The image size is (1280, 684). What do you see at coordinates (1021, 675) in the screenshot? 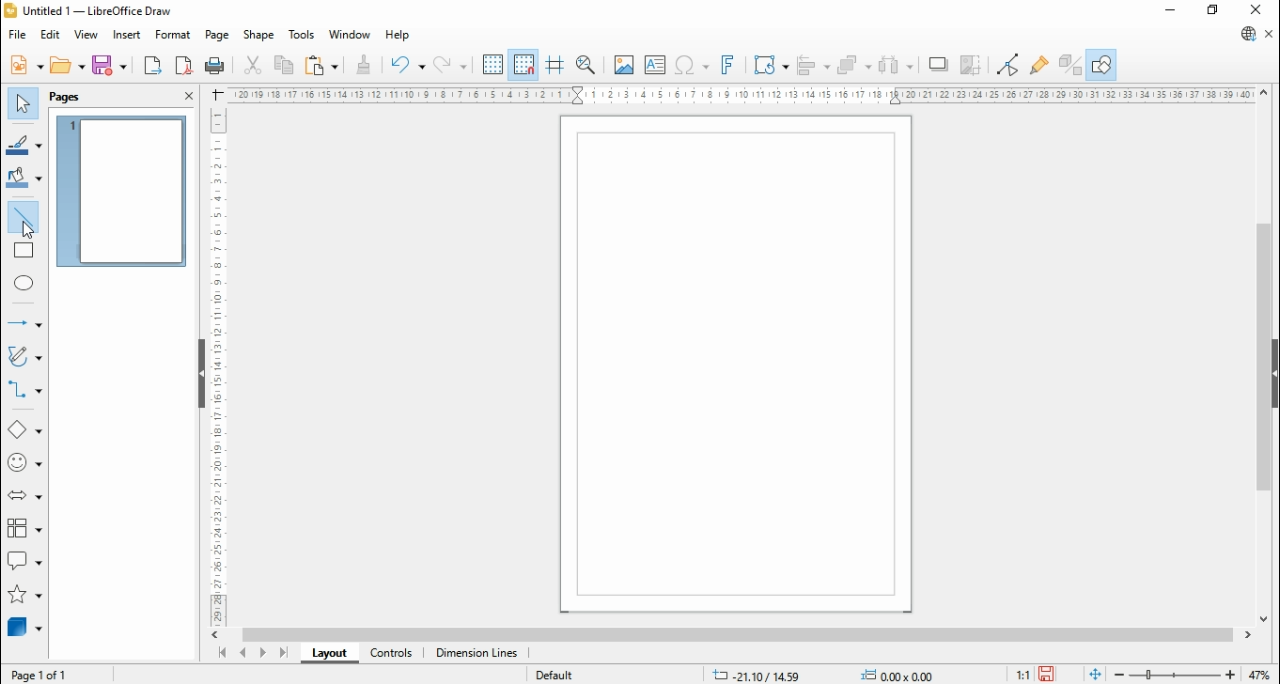
I see `1:1` at bounding box center [1021, 675].